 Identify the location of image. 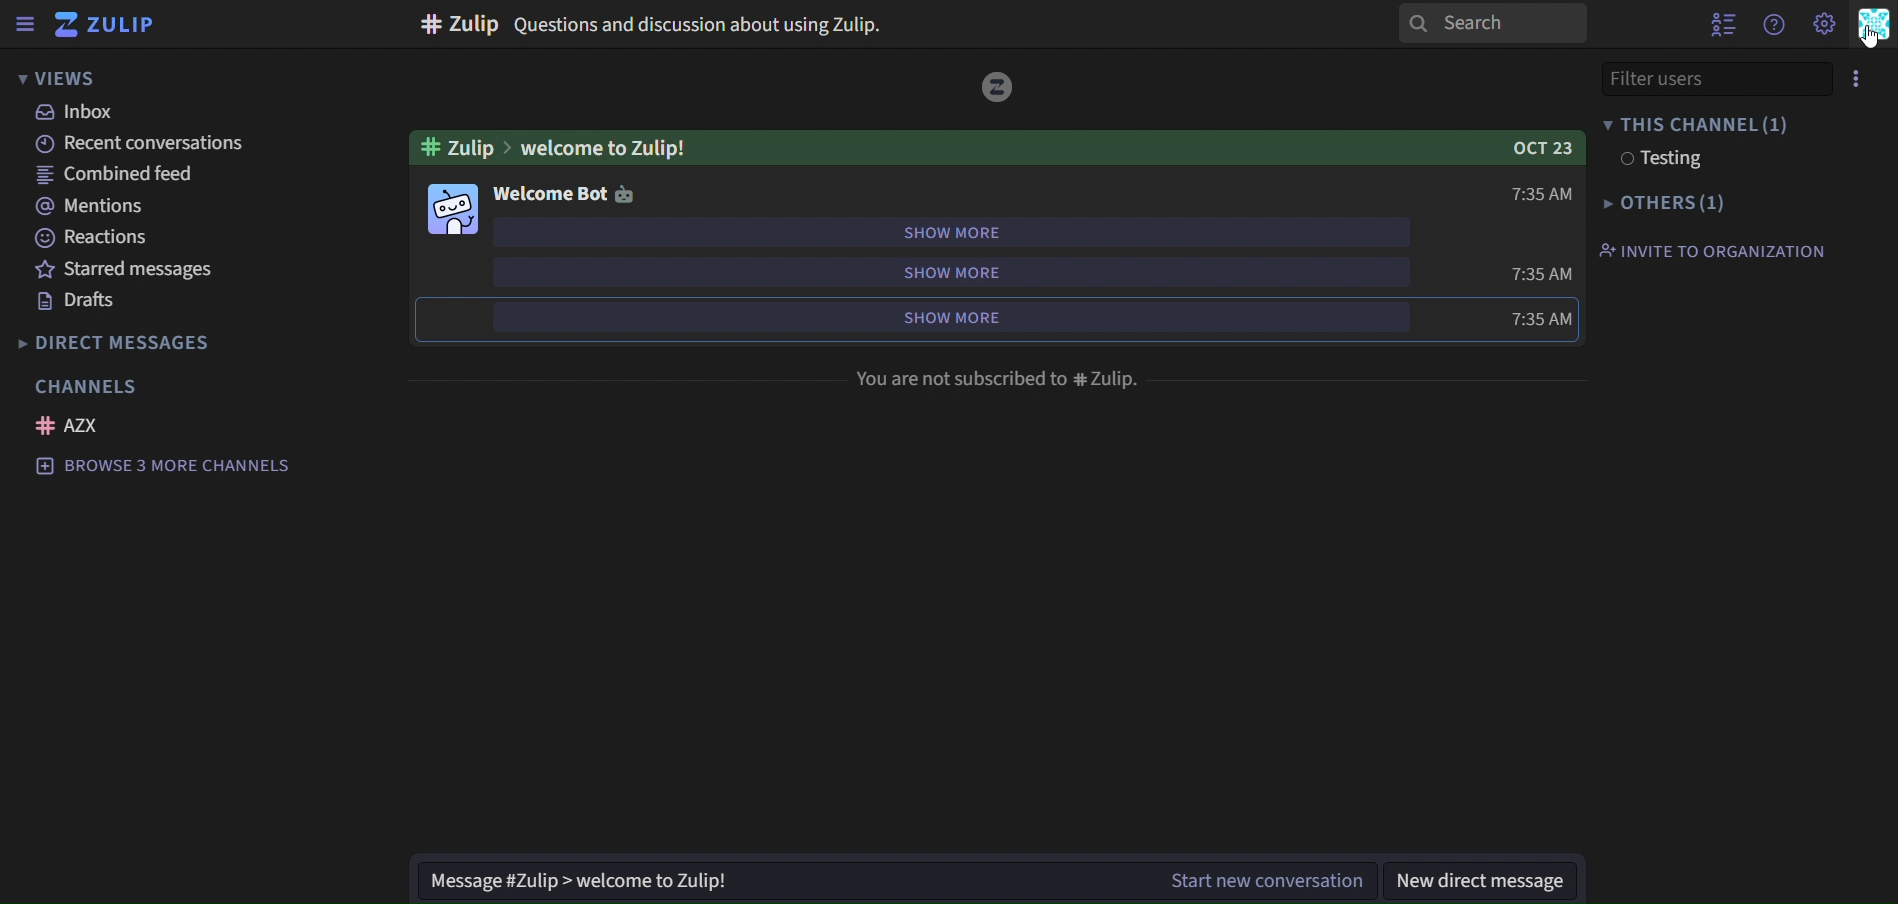
(997, 87).